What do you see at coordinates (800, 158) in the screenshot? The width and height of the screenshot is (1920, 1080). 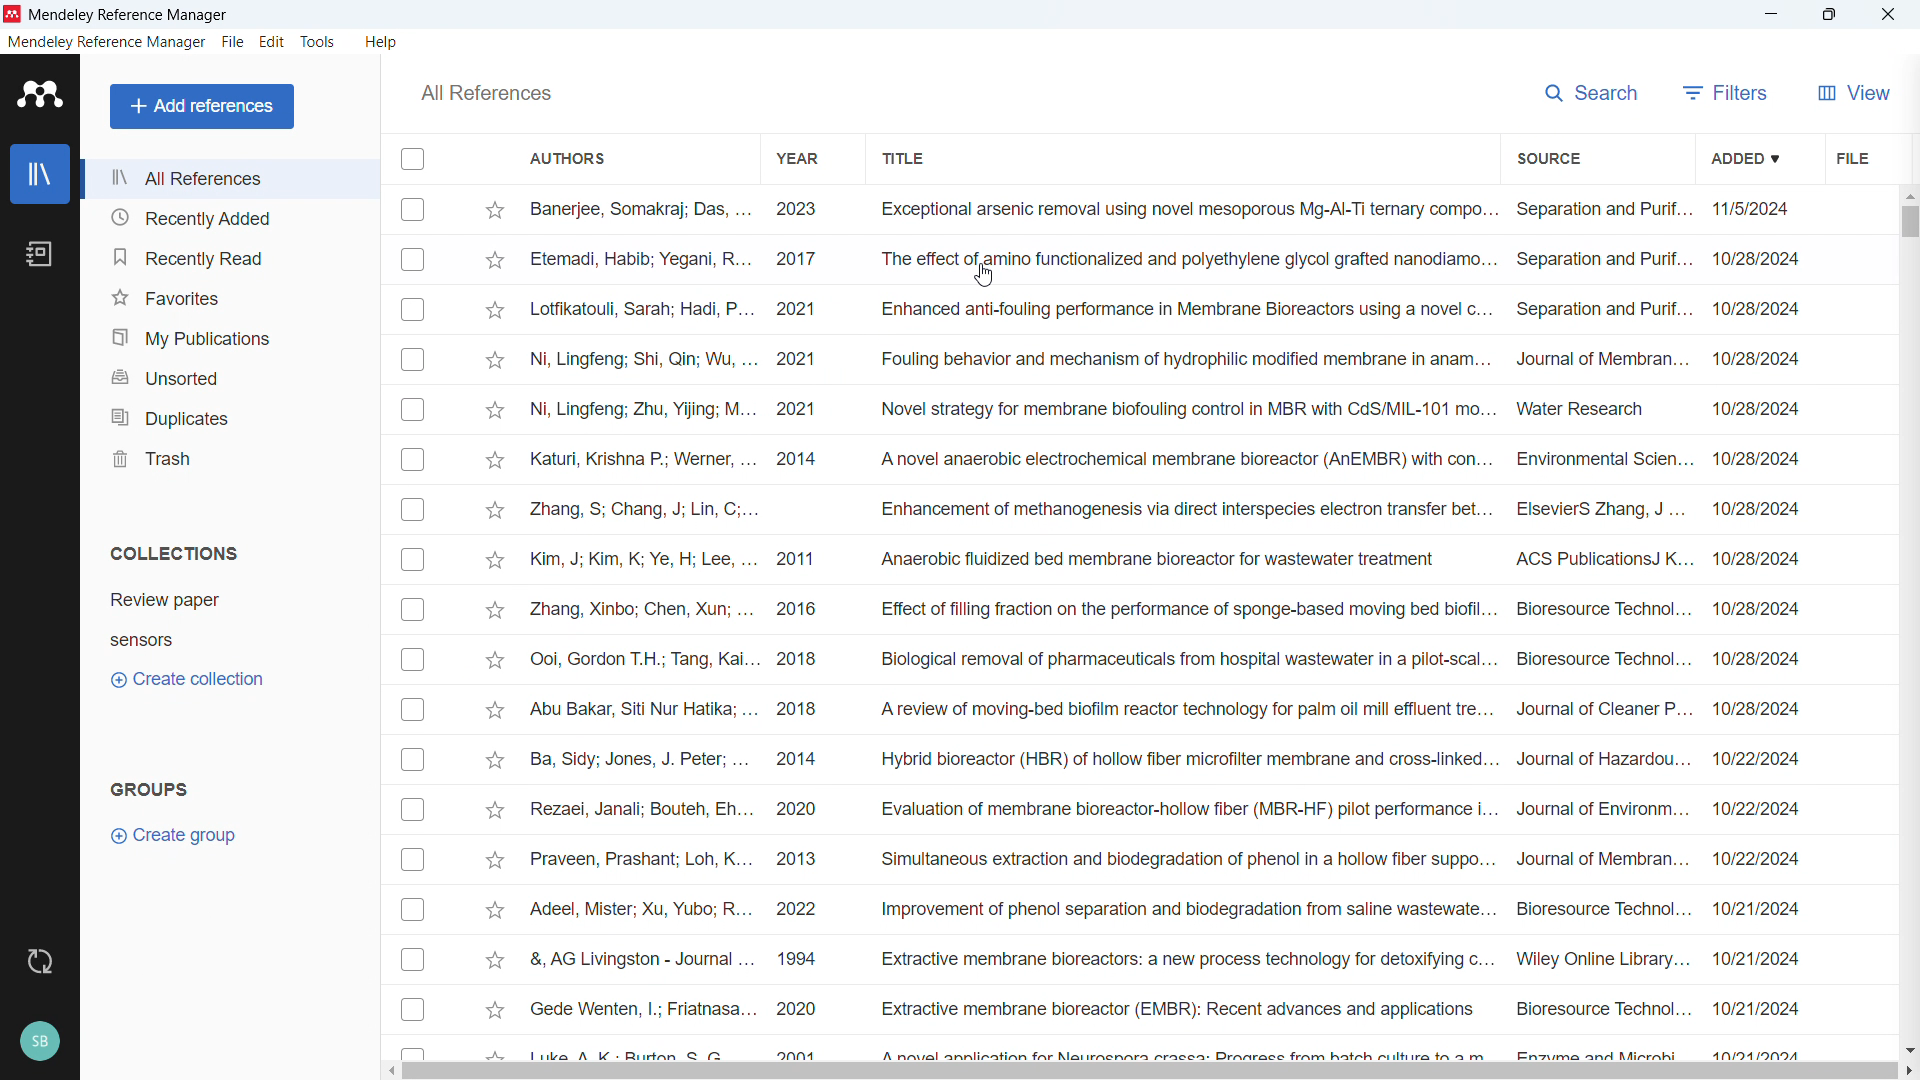 I see `sort by Year of publication` at bounding box center [800, 158].